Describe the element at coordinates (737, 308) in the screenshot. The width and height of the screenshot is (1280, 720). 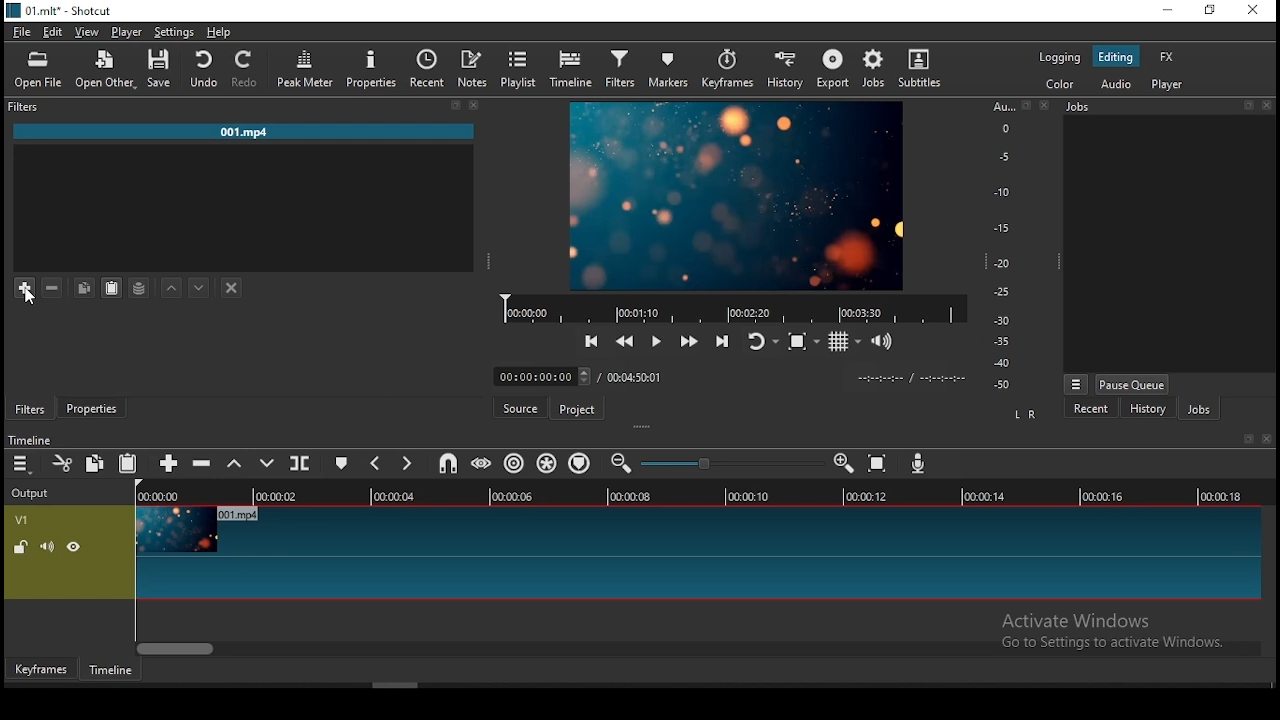
I see `timeline` at that location.